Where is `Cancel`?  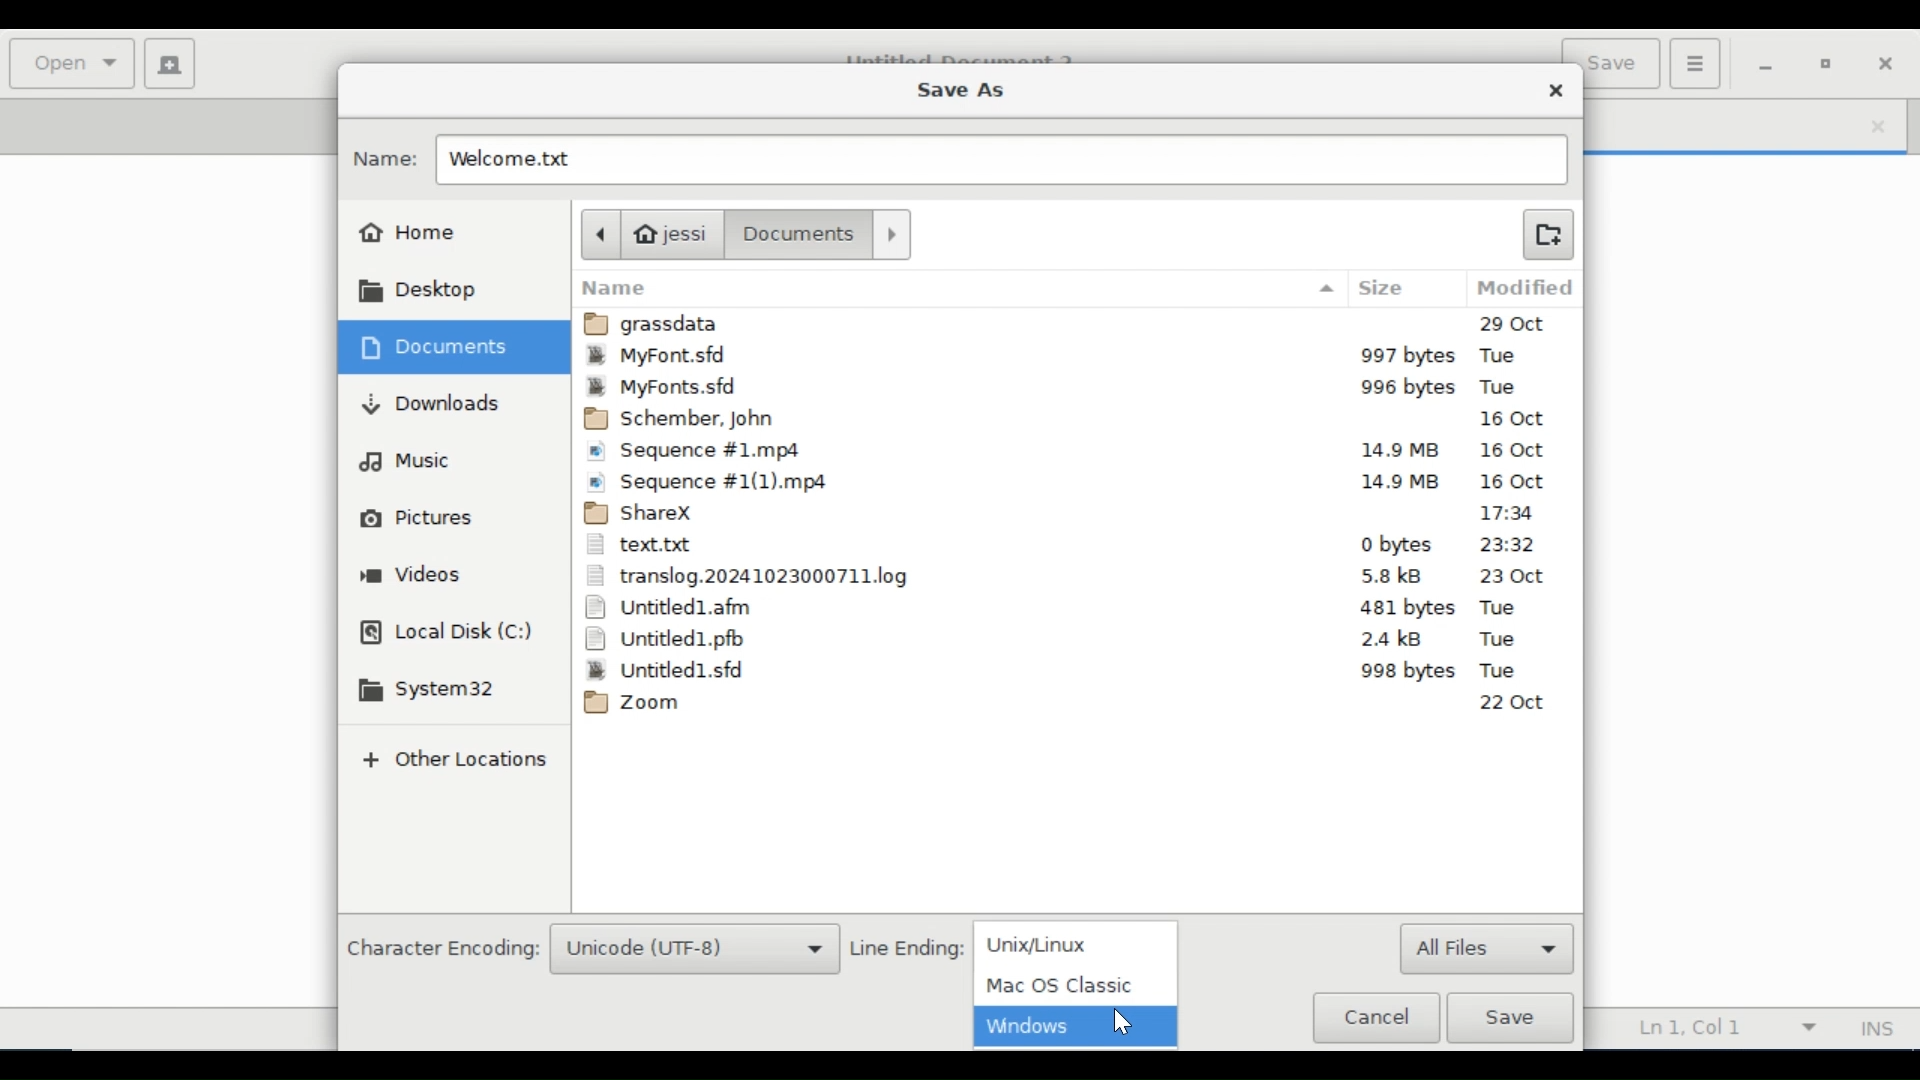
Cancel is located at coordinates (1375, 1018).